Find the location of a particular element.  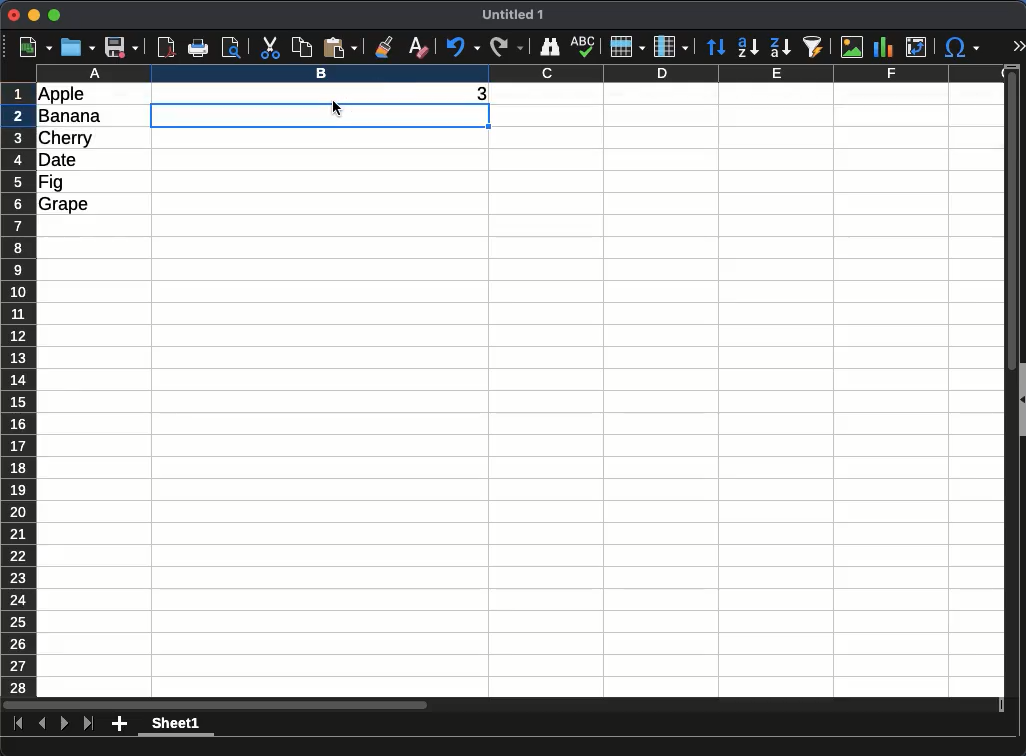

print is located at coordinates (198, 48).